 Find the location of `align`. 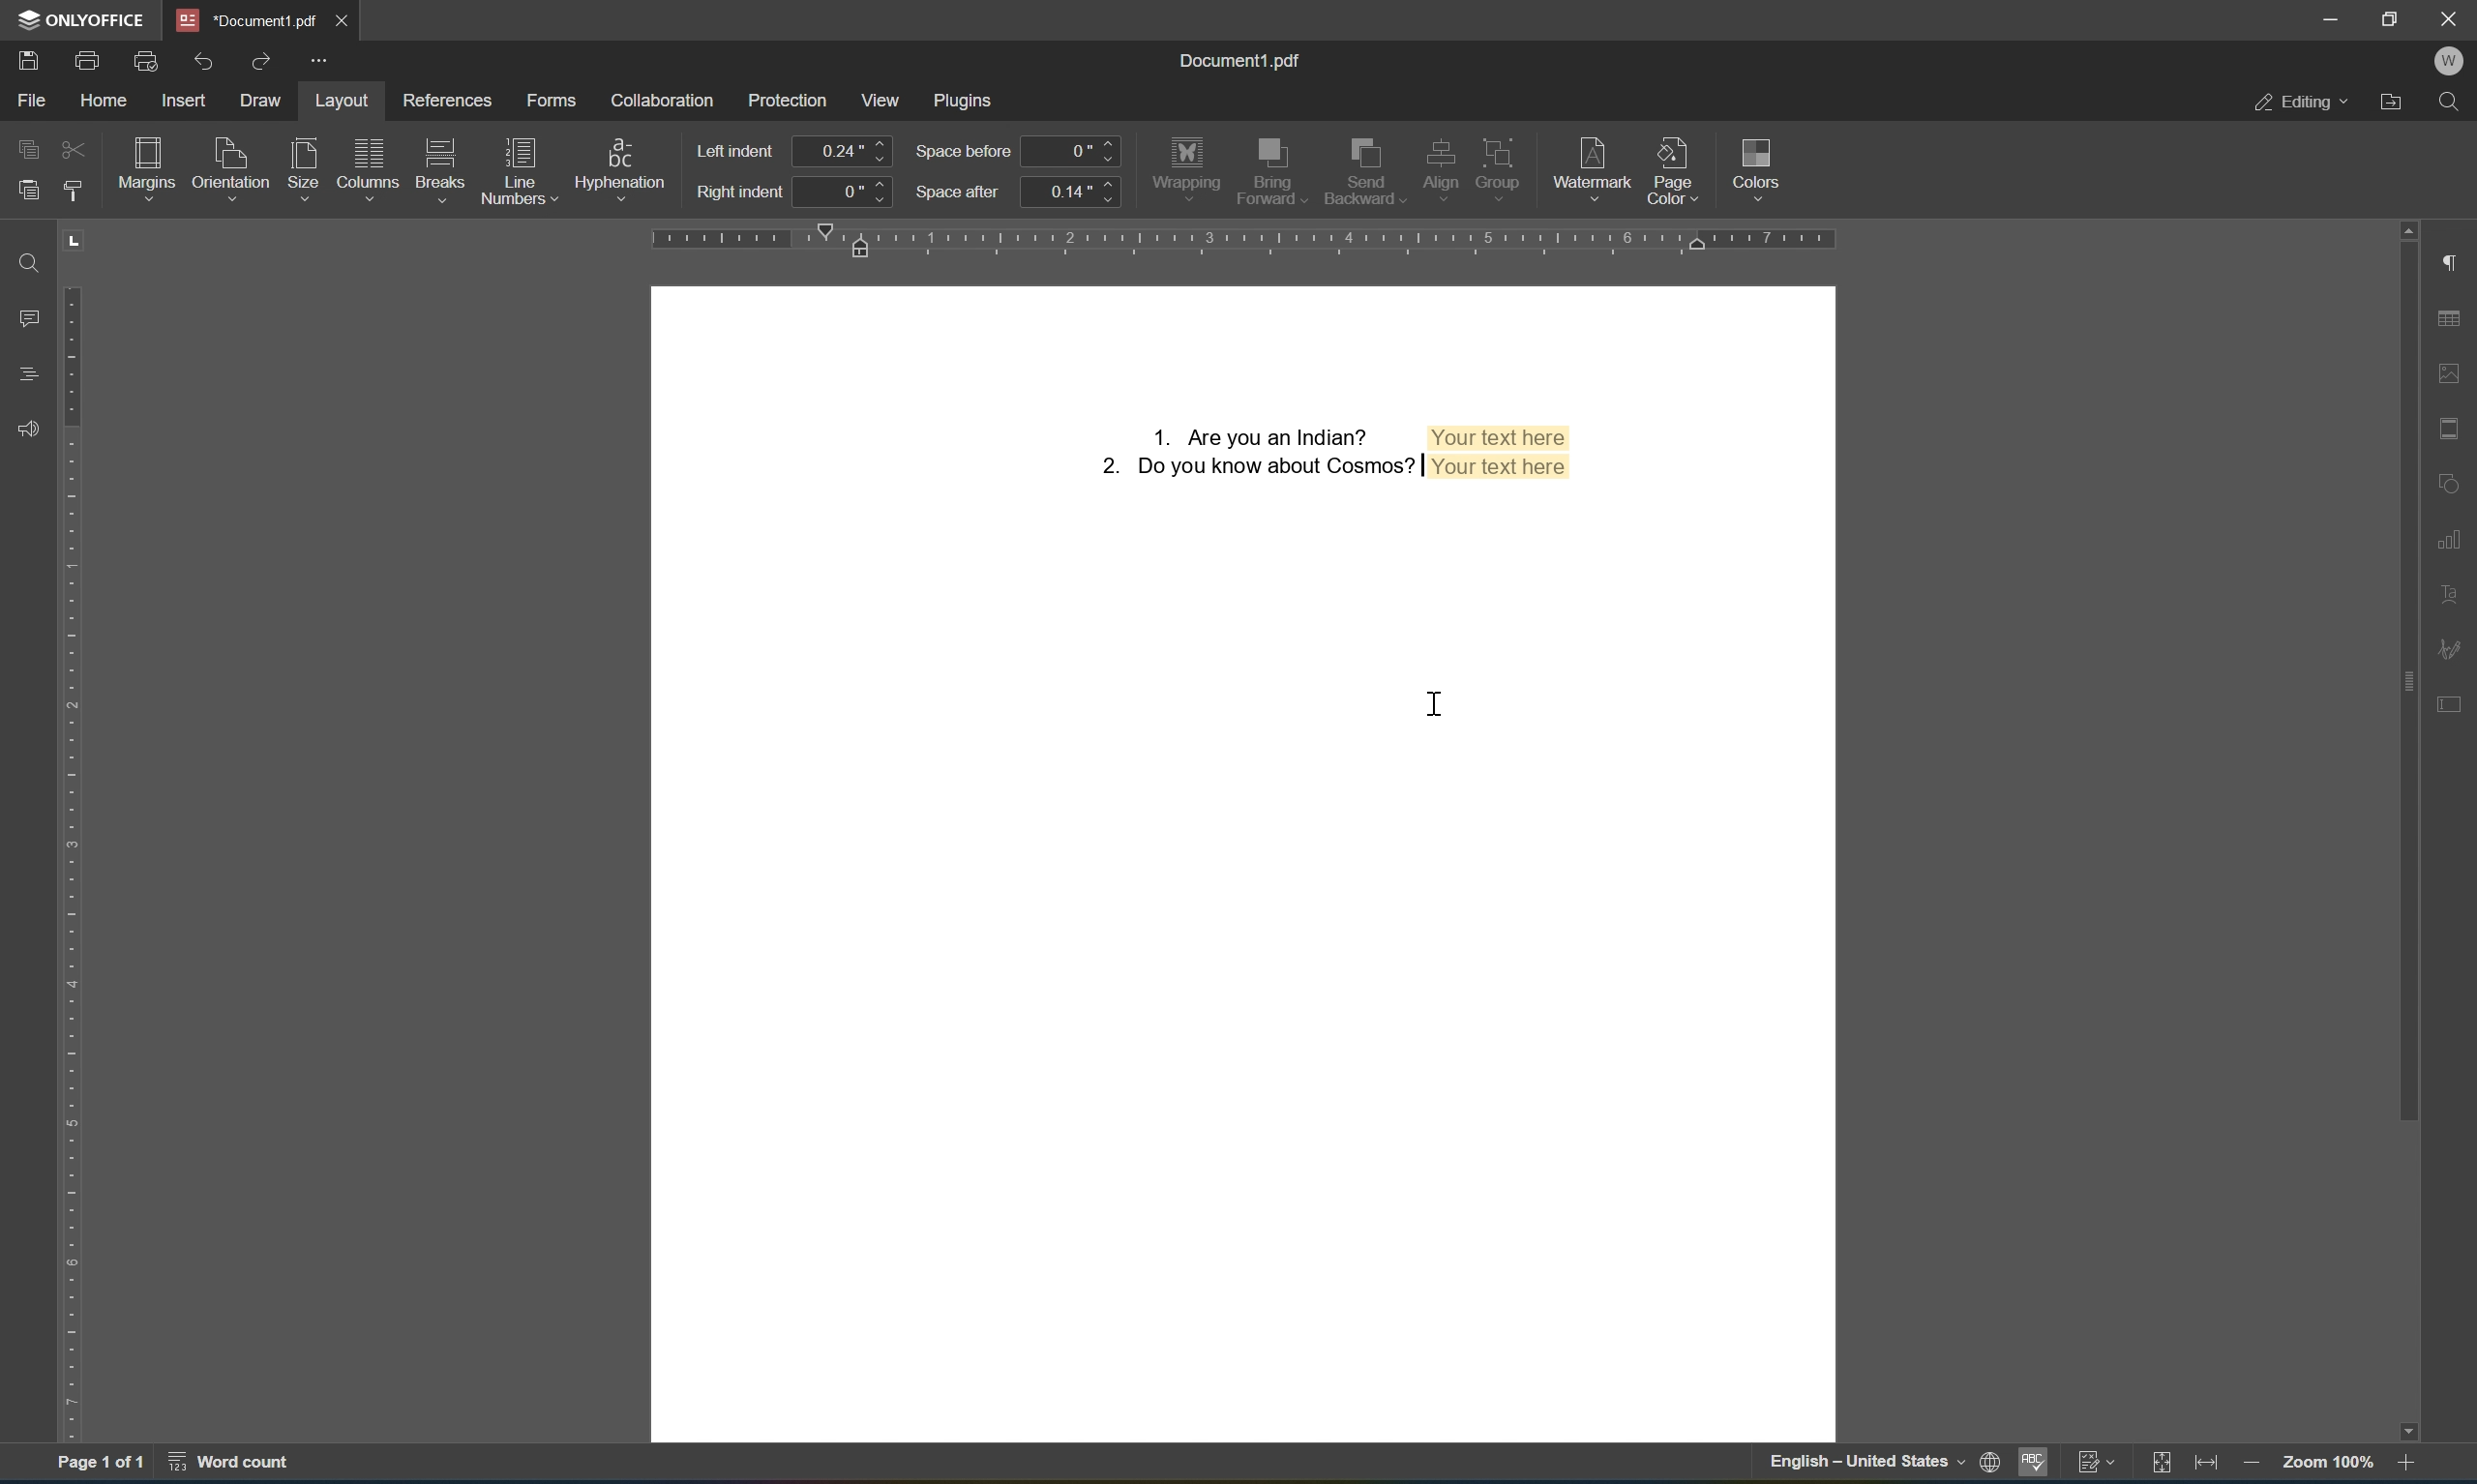

align is located at coordinates (1434, 164).